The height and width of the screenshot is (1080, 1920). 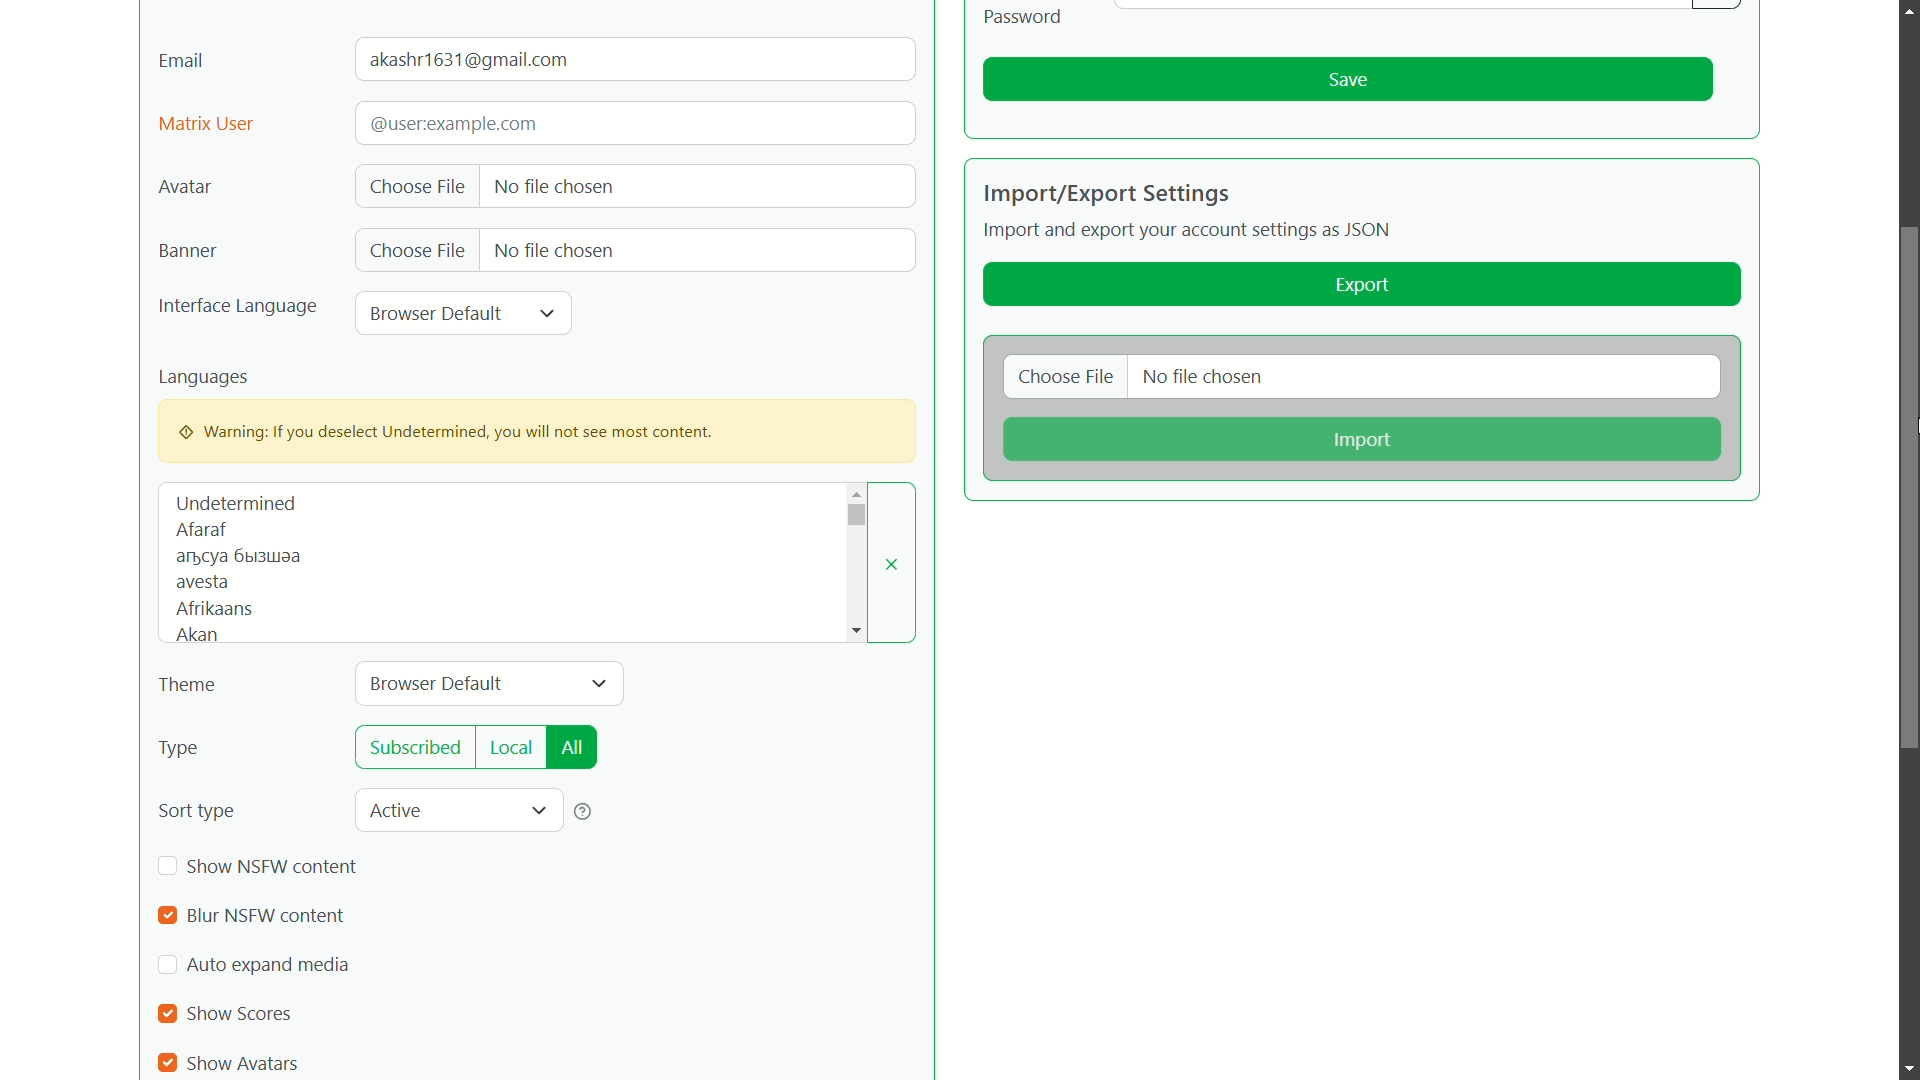 What do you see at coordinates (166, 1063) in the screenshot?
I see `checkbox` at bounding box center [166, 1063].